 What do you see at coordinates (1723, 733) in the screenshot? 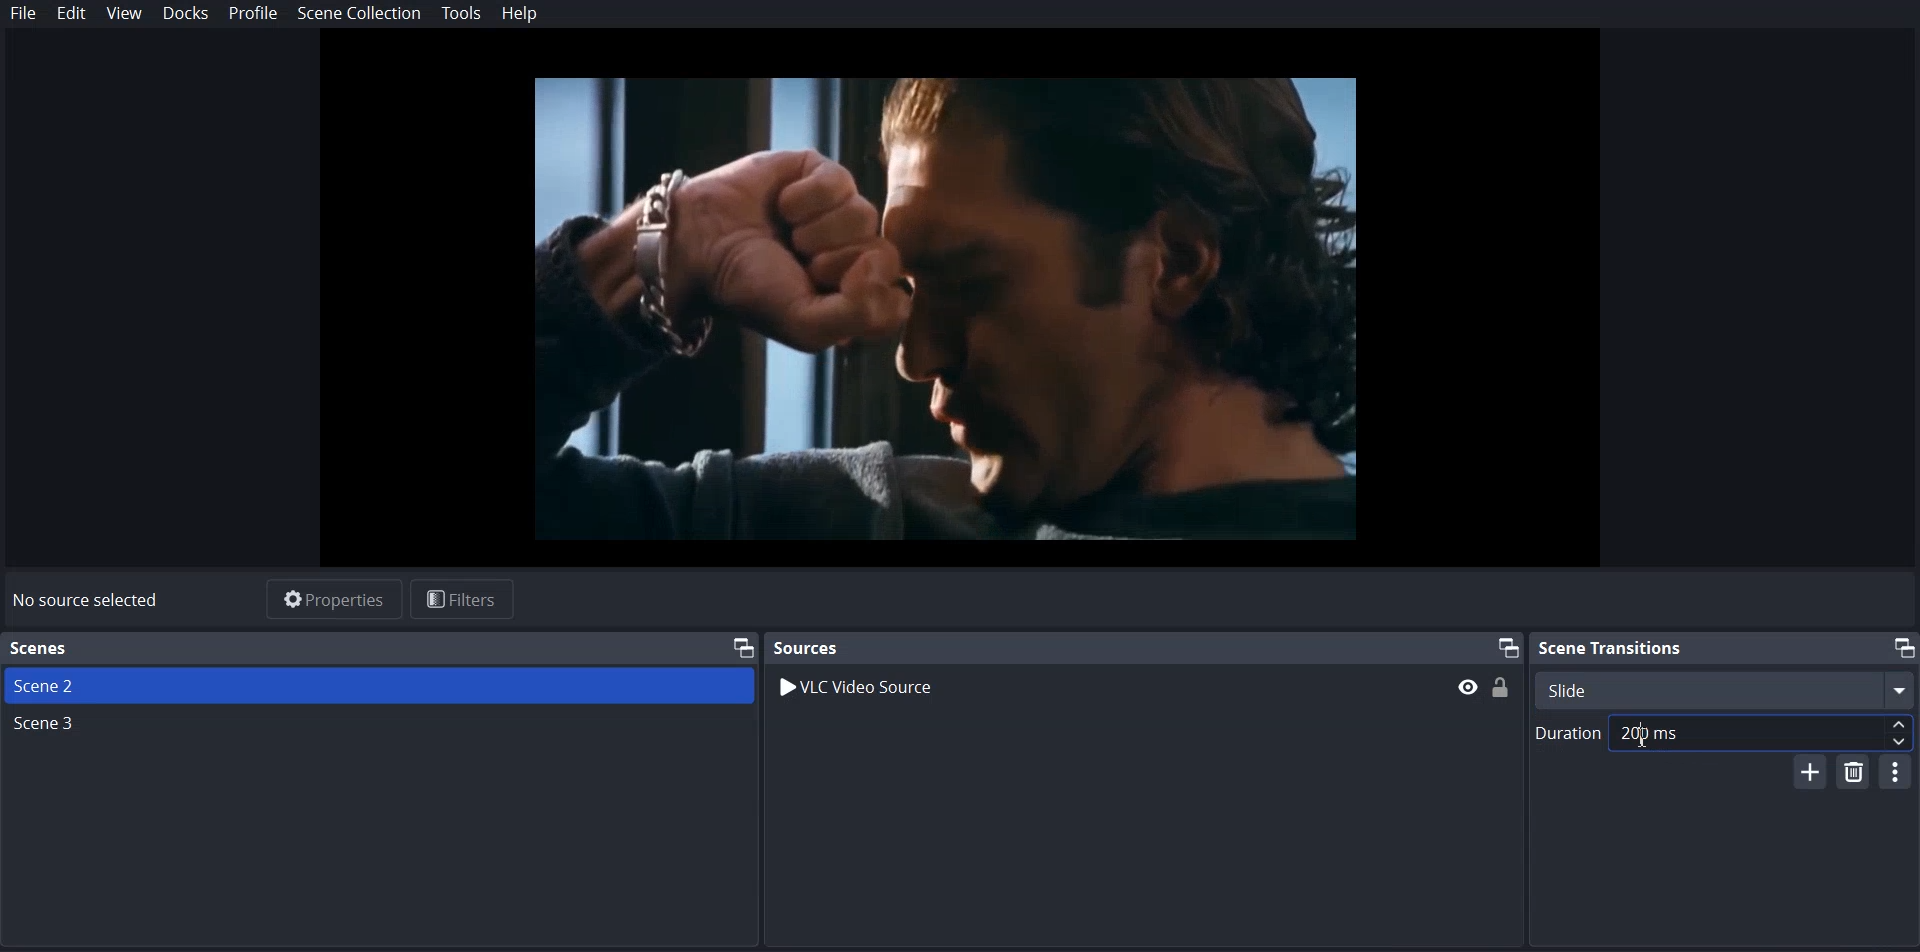
I see `Duration` at bounding box center [1723, 733].